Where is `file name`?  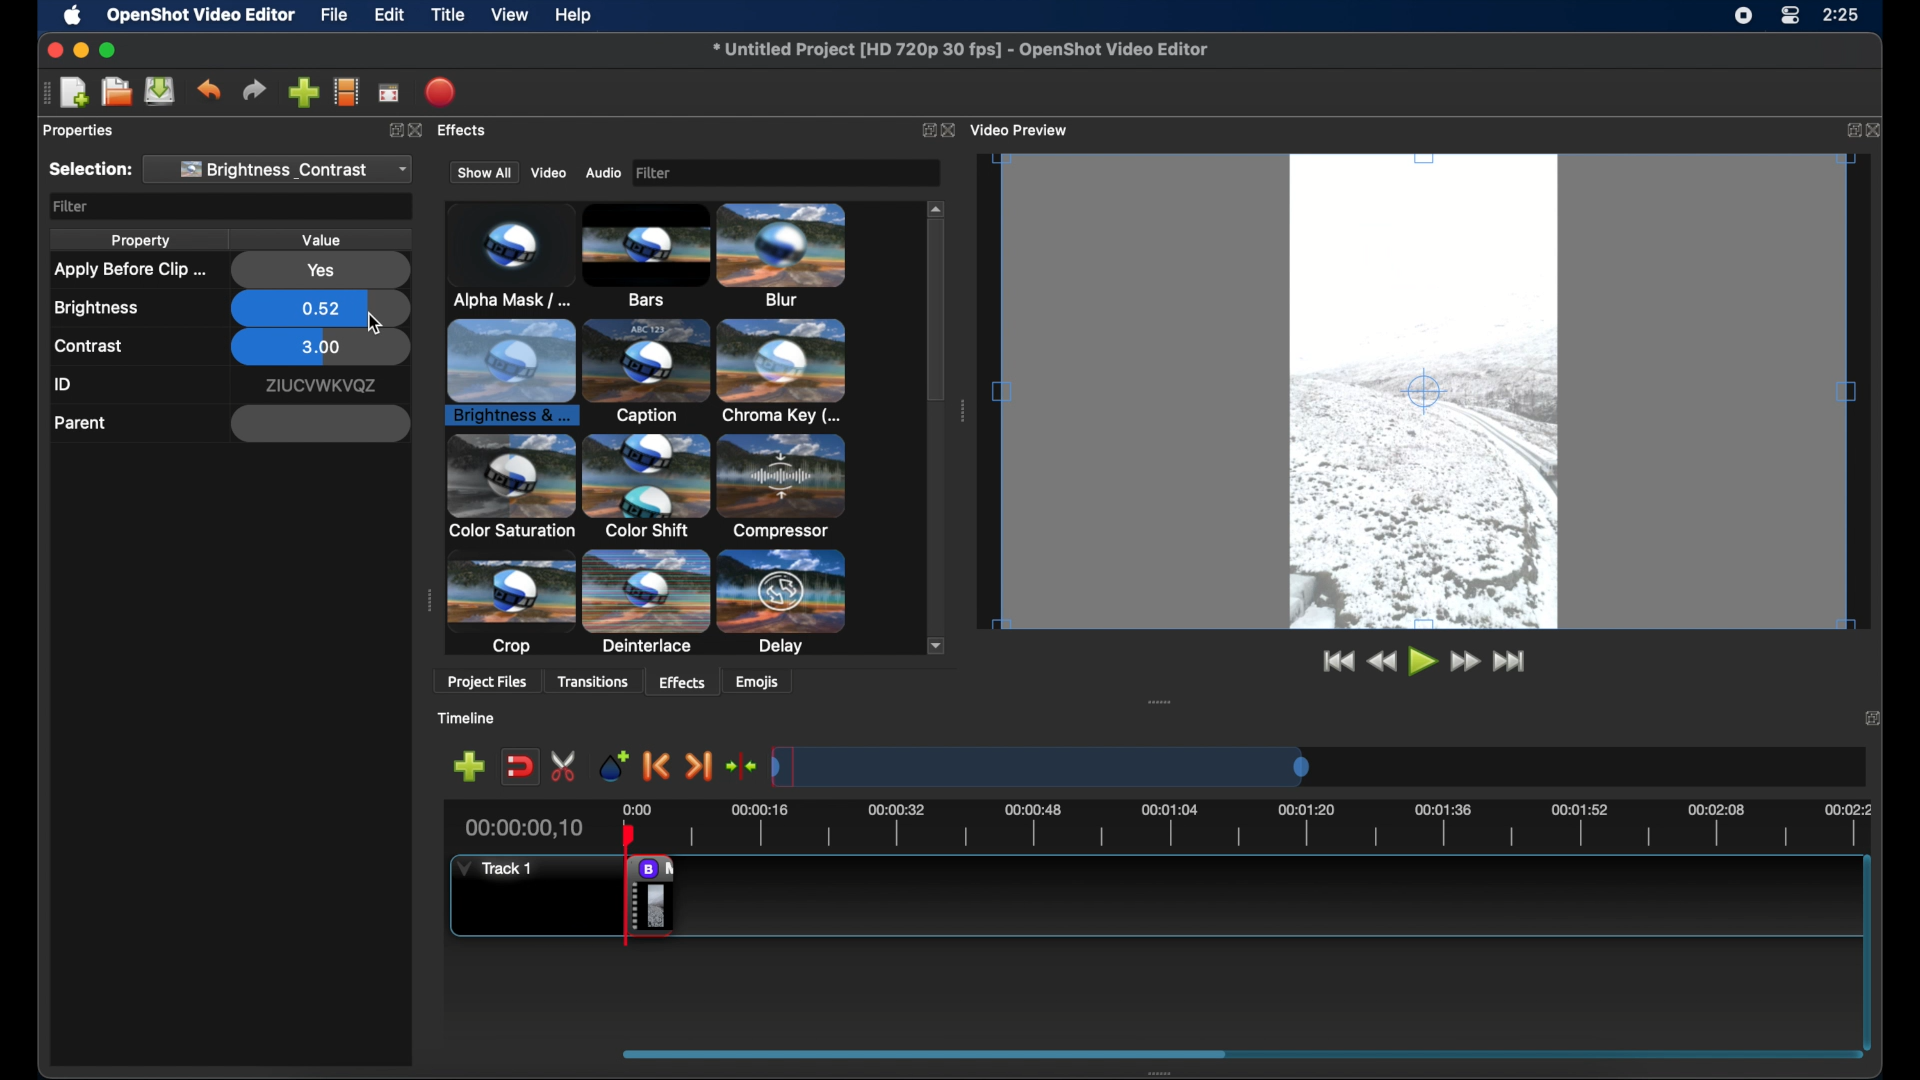
file name is located at coordinates (960, 50).